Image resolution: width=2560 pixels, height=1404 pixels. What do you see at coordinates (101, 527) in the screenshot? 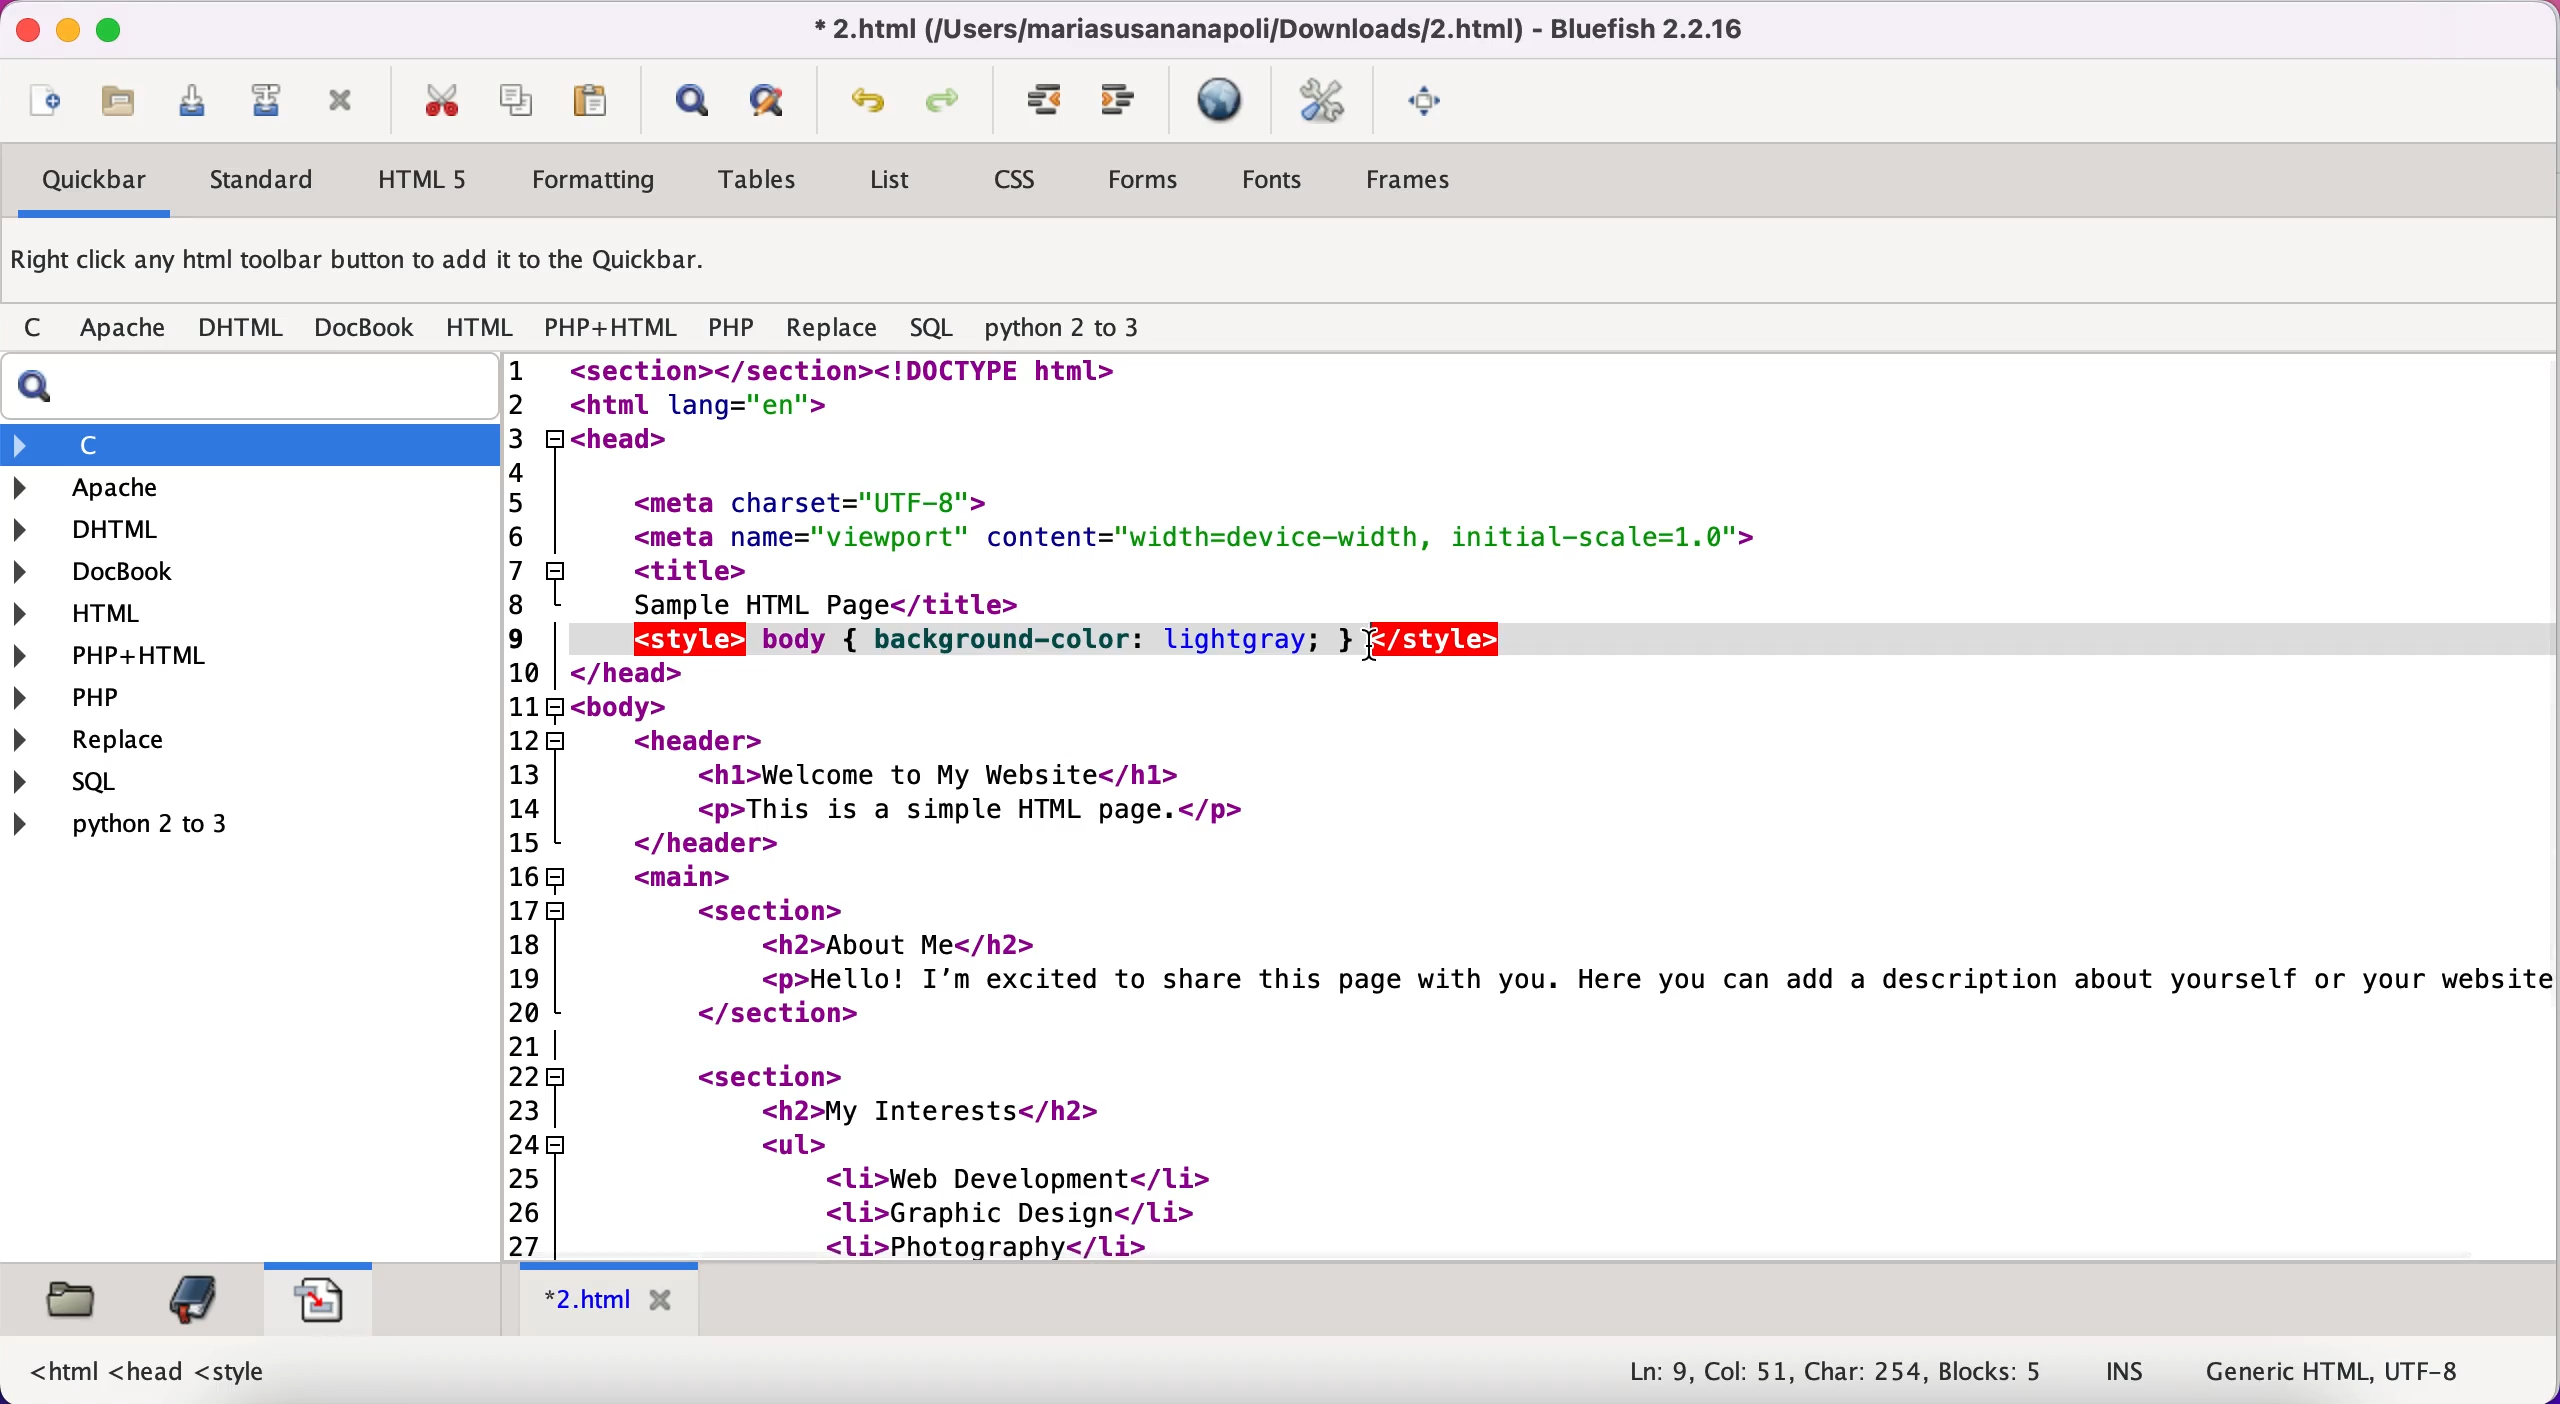
I see `dhtml` at bounding box center [101, 527].